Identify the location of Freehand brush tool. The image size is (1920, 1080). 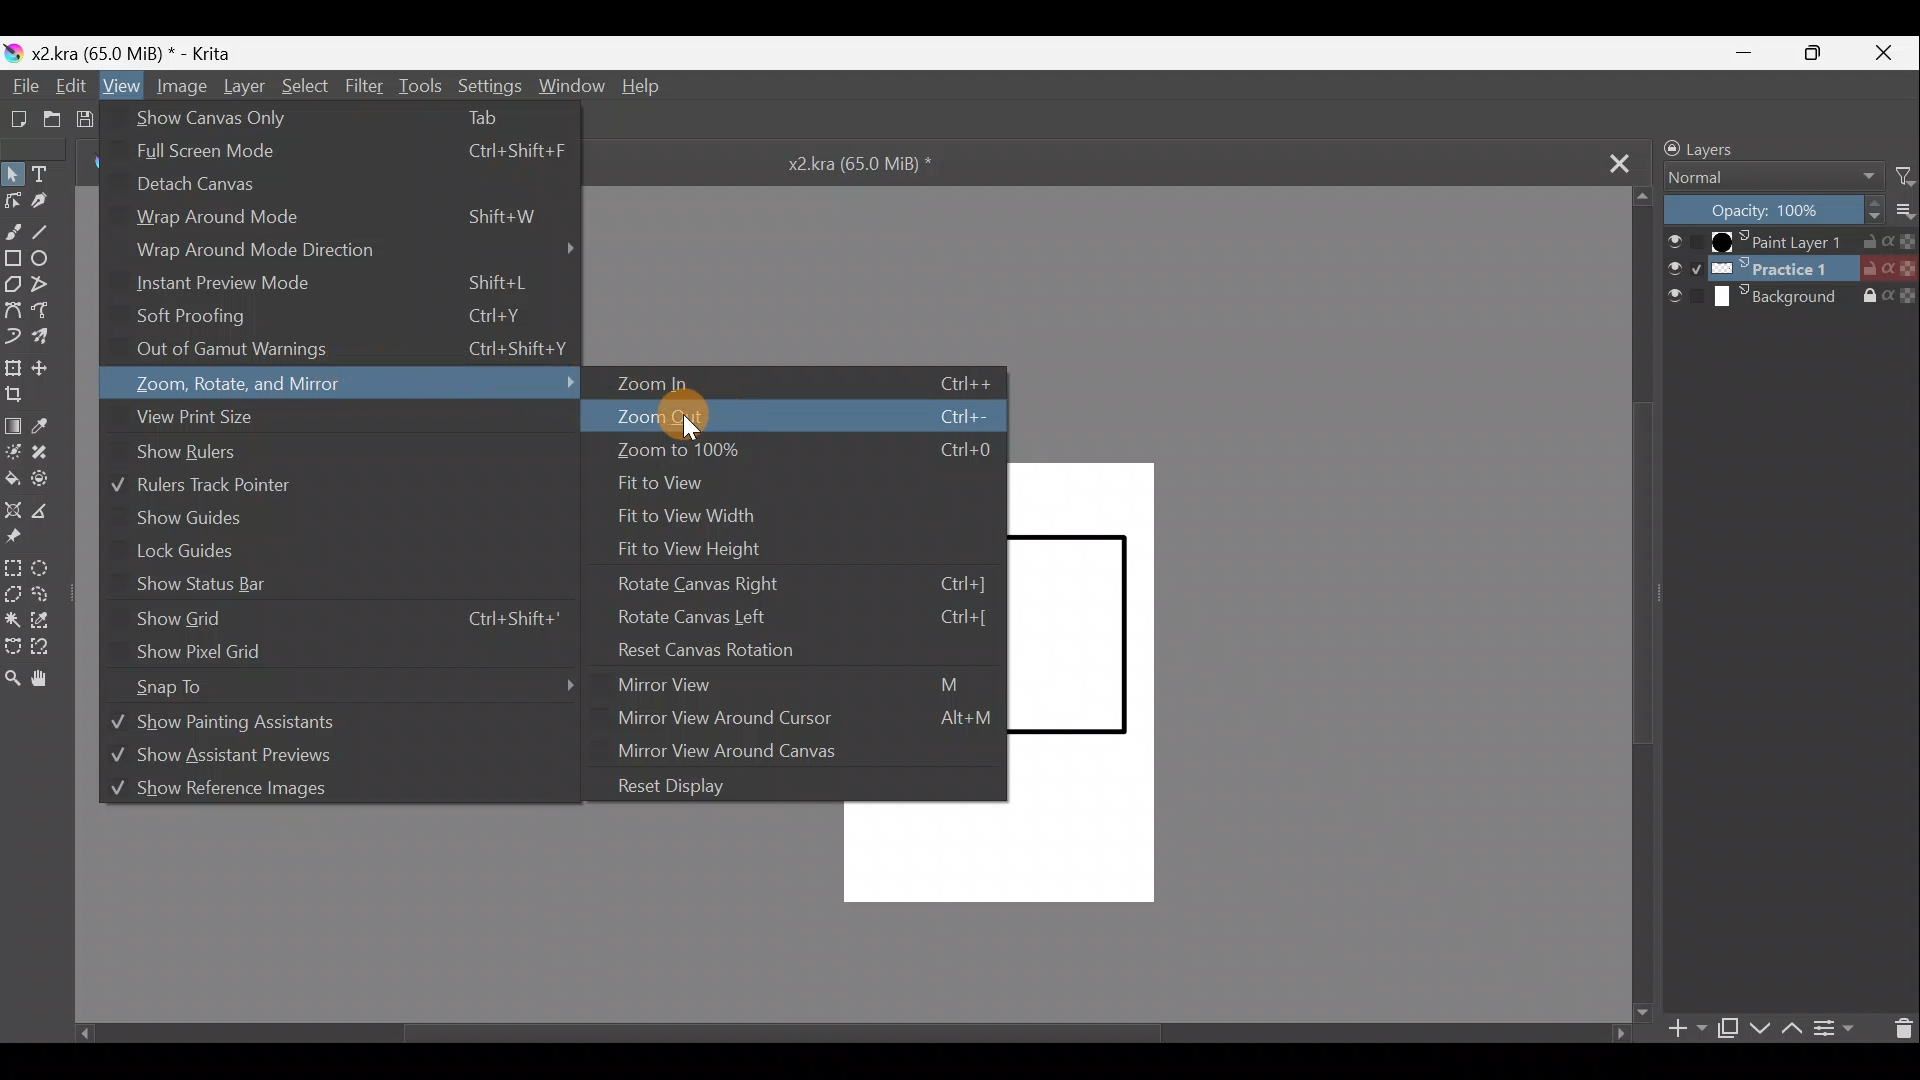
(13, 226).